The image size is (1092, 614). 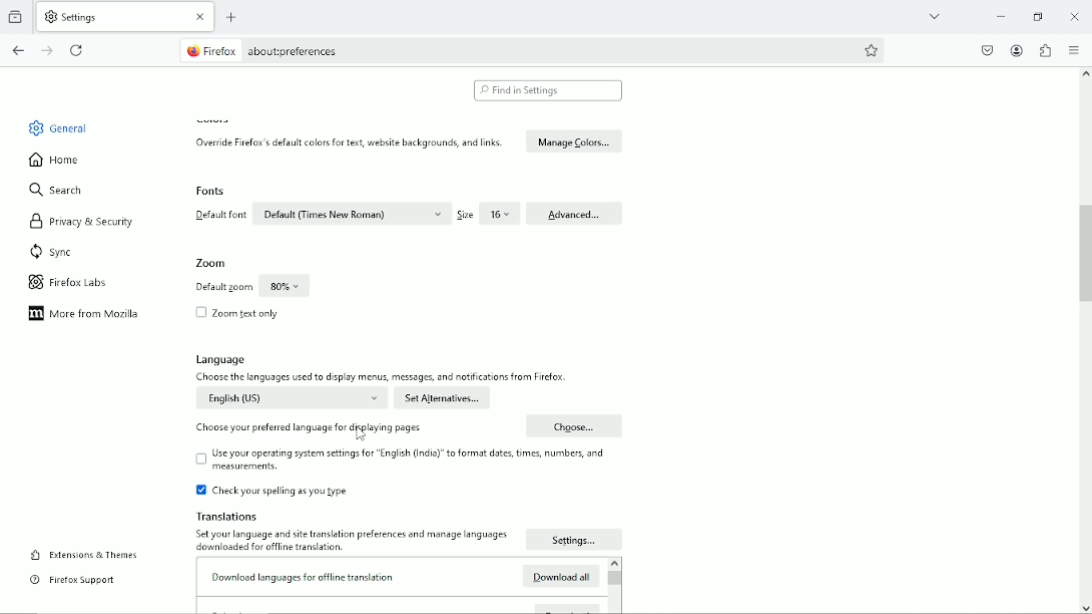 What do you see at coordinates (68, 163) in the screenshot?
I see `Home` at bounding box center [68, 163].